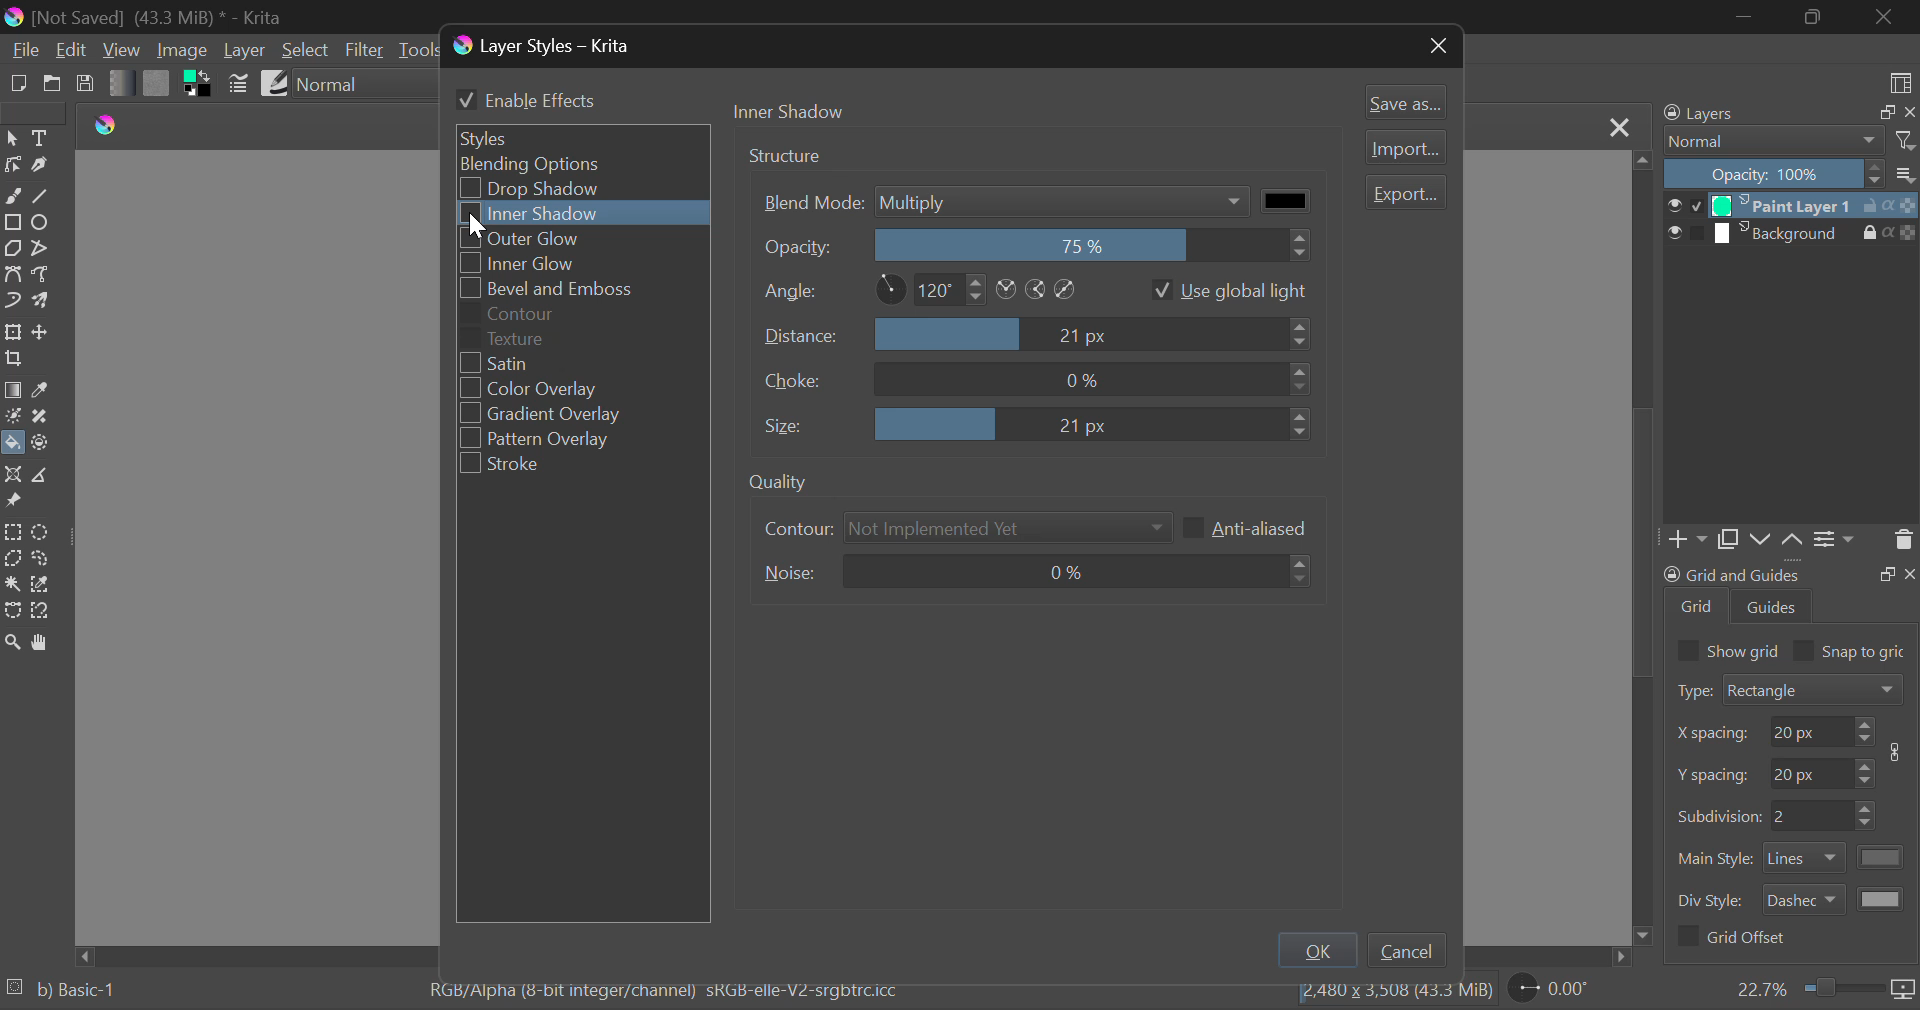 Image resolution: width=1920 pixels, height=1010 pixels. Describe the element at coordinates (1790, 596) in the screenshot. I see `Grid and Guides Docker Tab` at that location.